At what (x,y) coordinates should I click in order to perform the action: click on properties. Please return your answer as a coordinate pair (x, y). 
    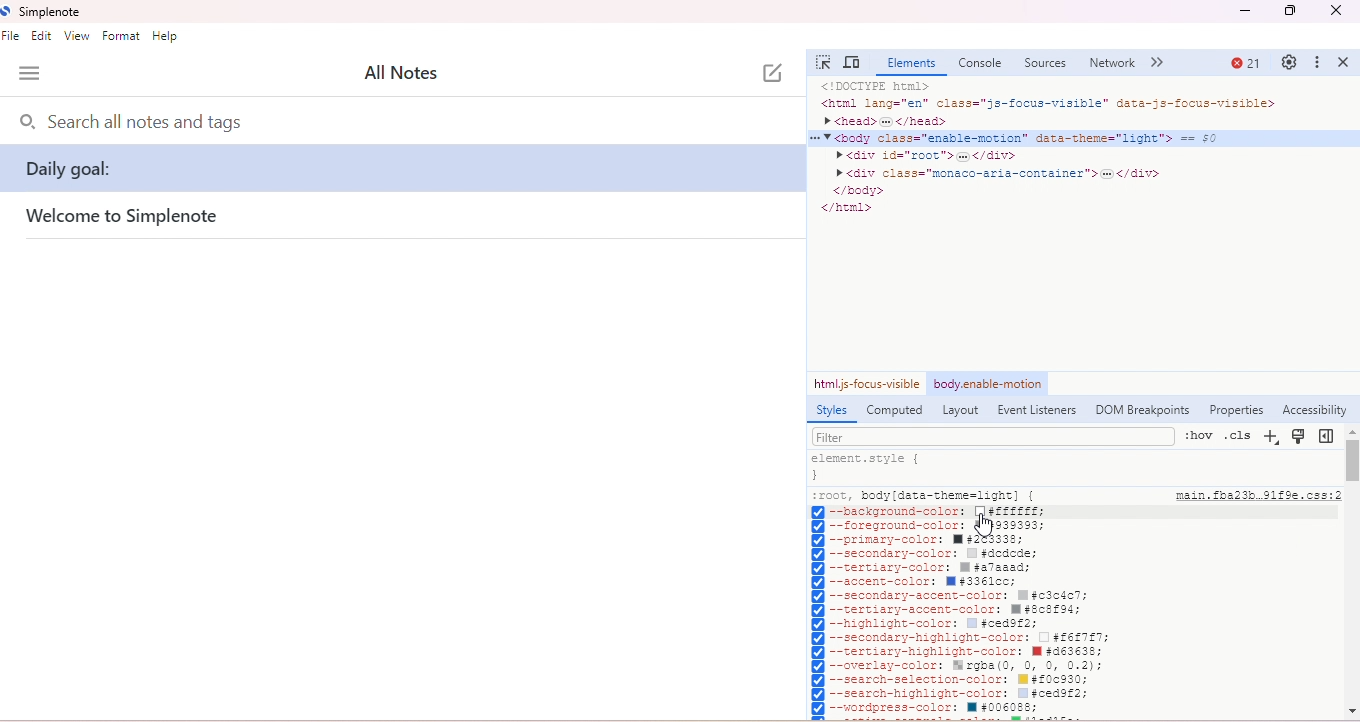
    Looking at the image, I should click on (1236, 410).